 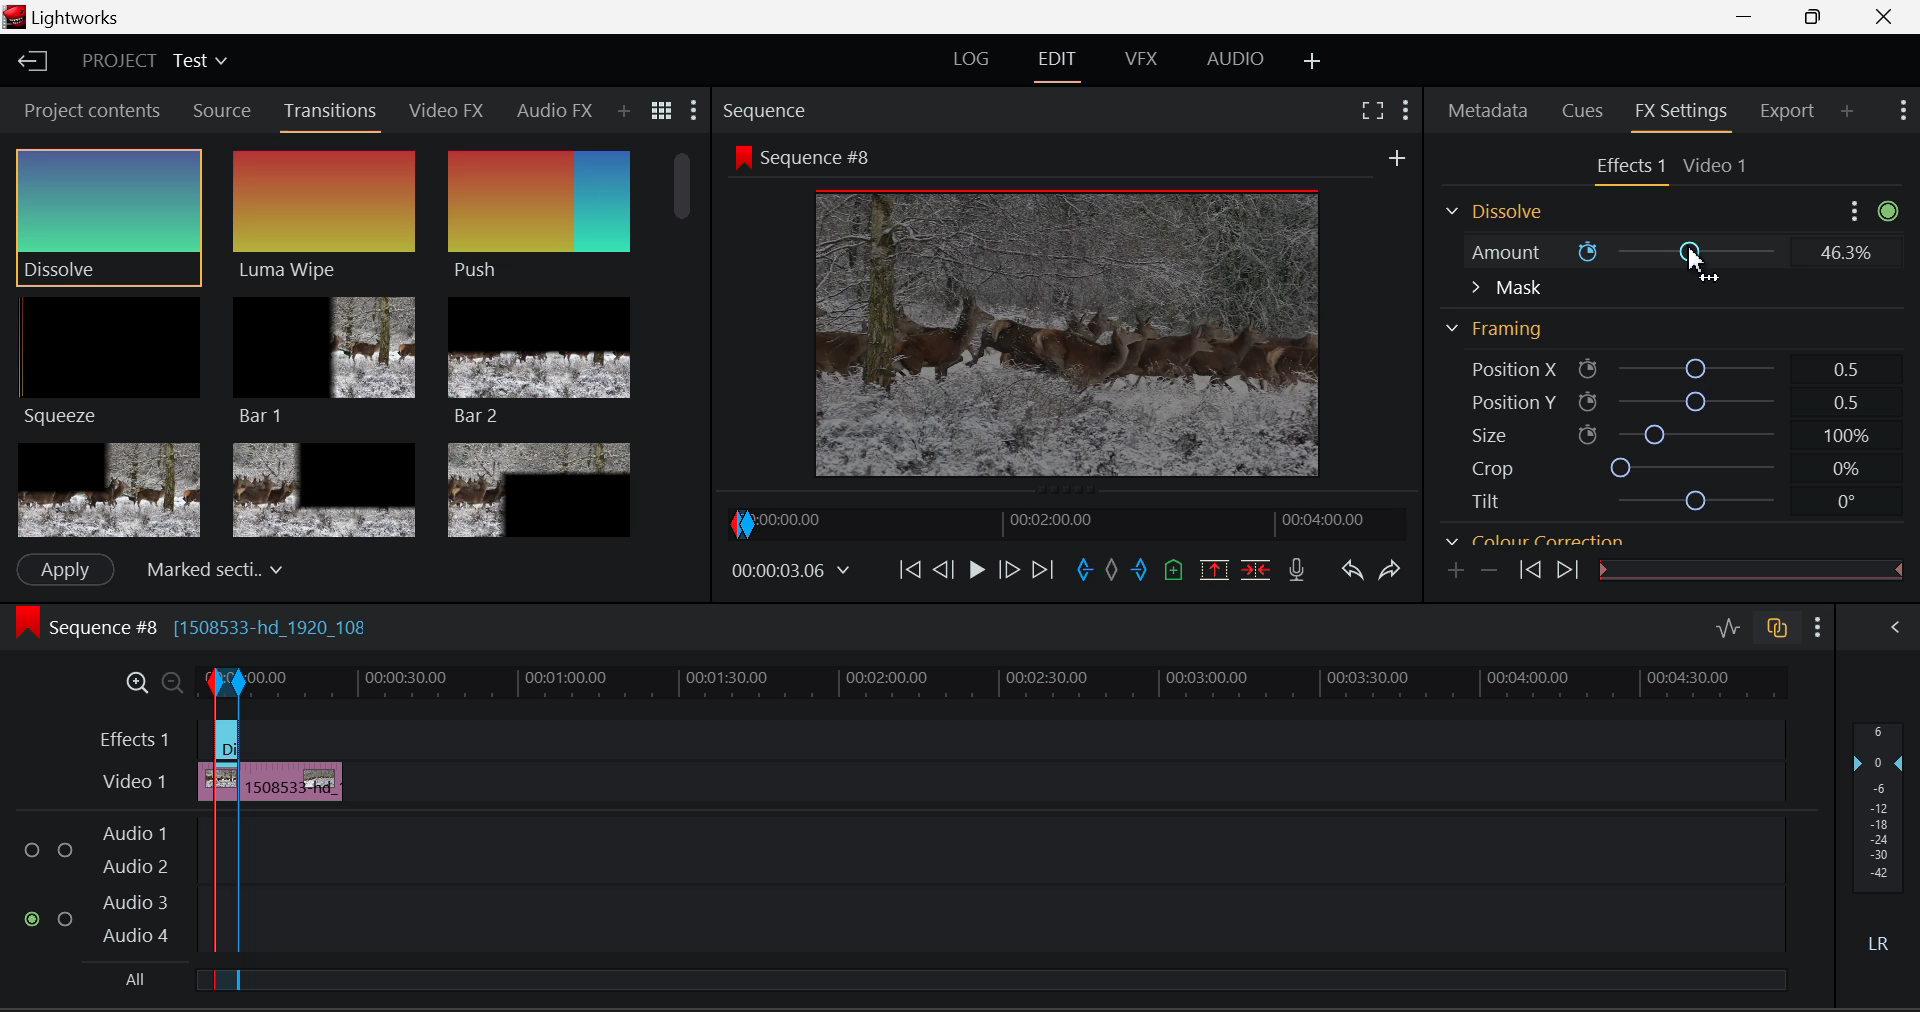 I want to click on Scroll Bar, so click(x=687, y=339).